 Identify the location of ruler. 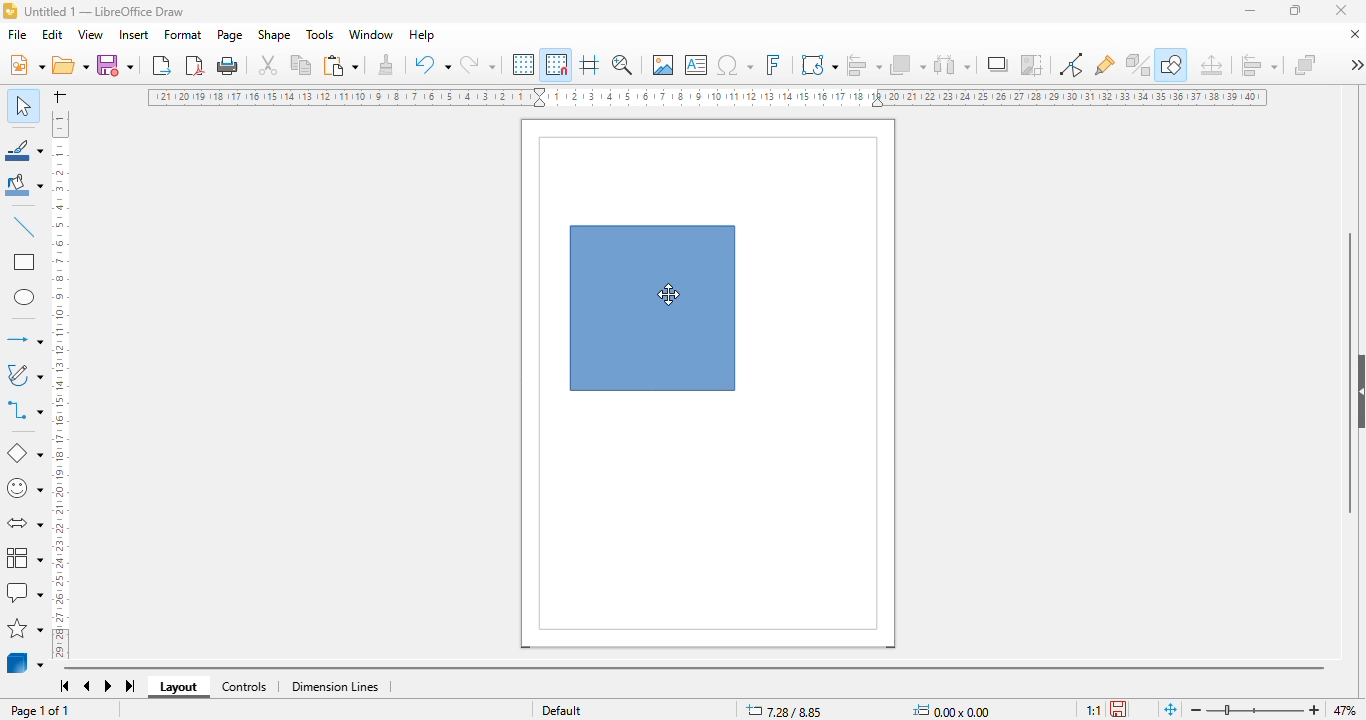
(709, 97).